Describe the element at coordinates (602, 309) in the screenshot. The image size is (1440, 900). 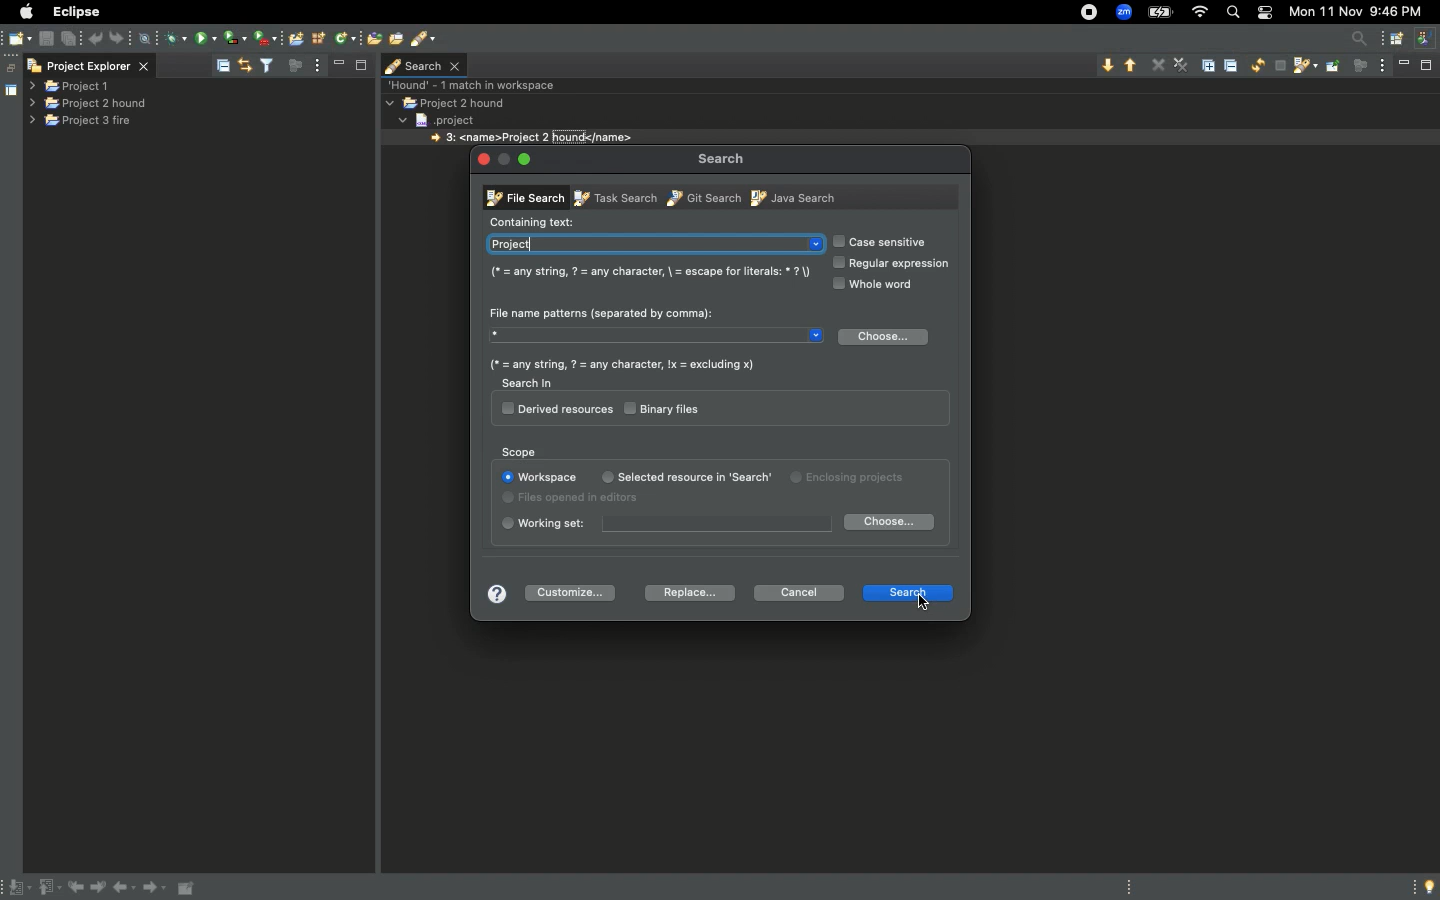
I see `File name patterns (seperated by comma):` at that location.